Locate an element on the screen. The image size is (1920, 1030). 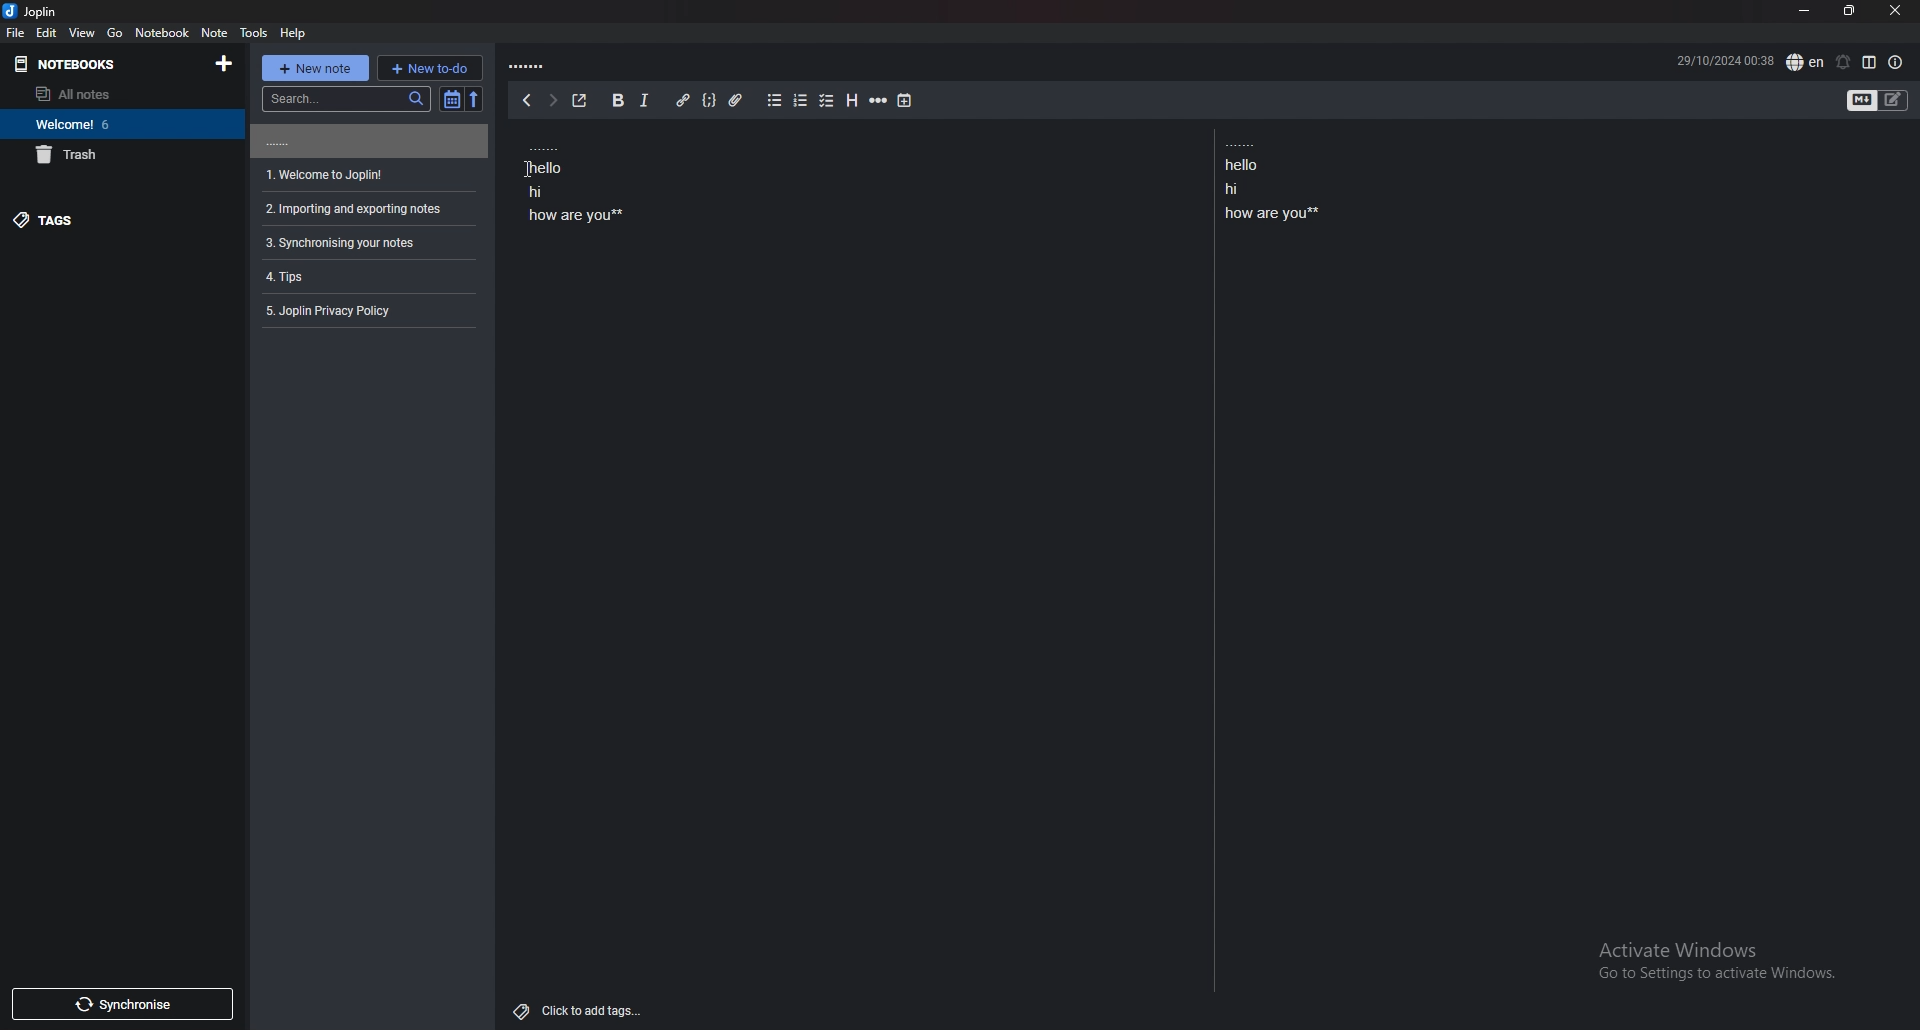
welcome is located at coordinates (119, 124).